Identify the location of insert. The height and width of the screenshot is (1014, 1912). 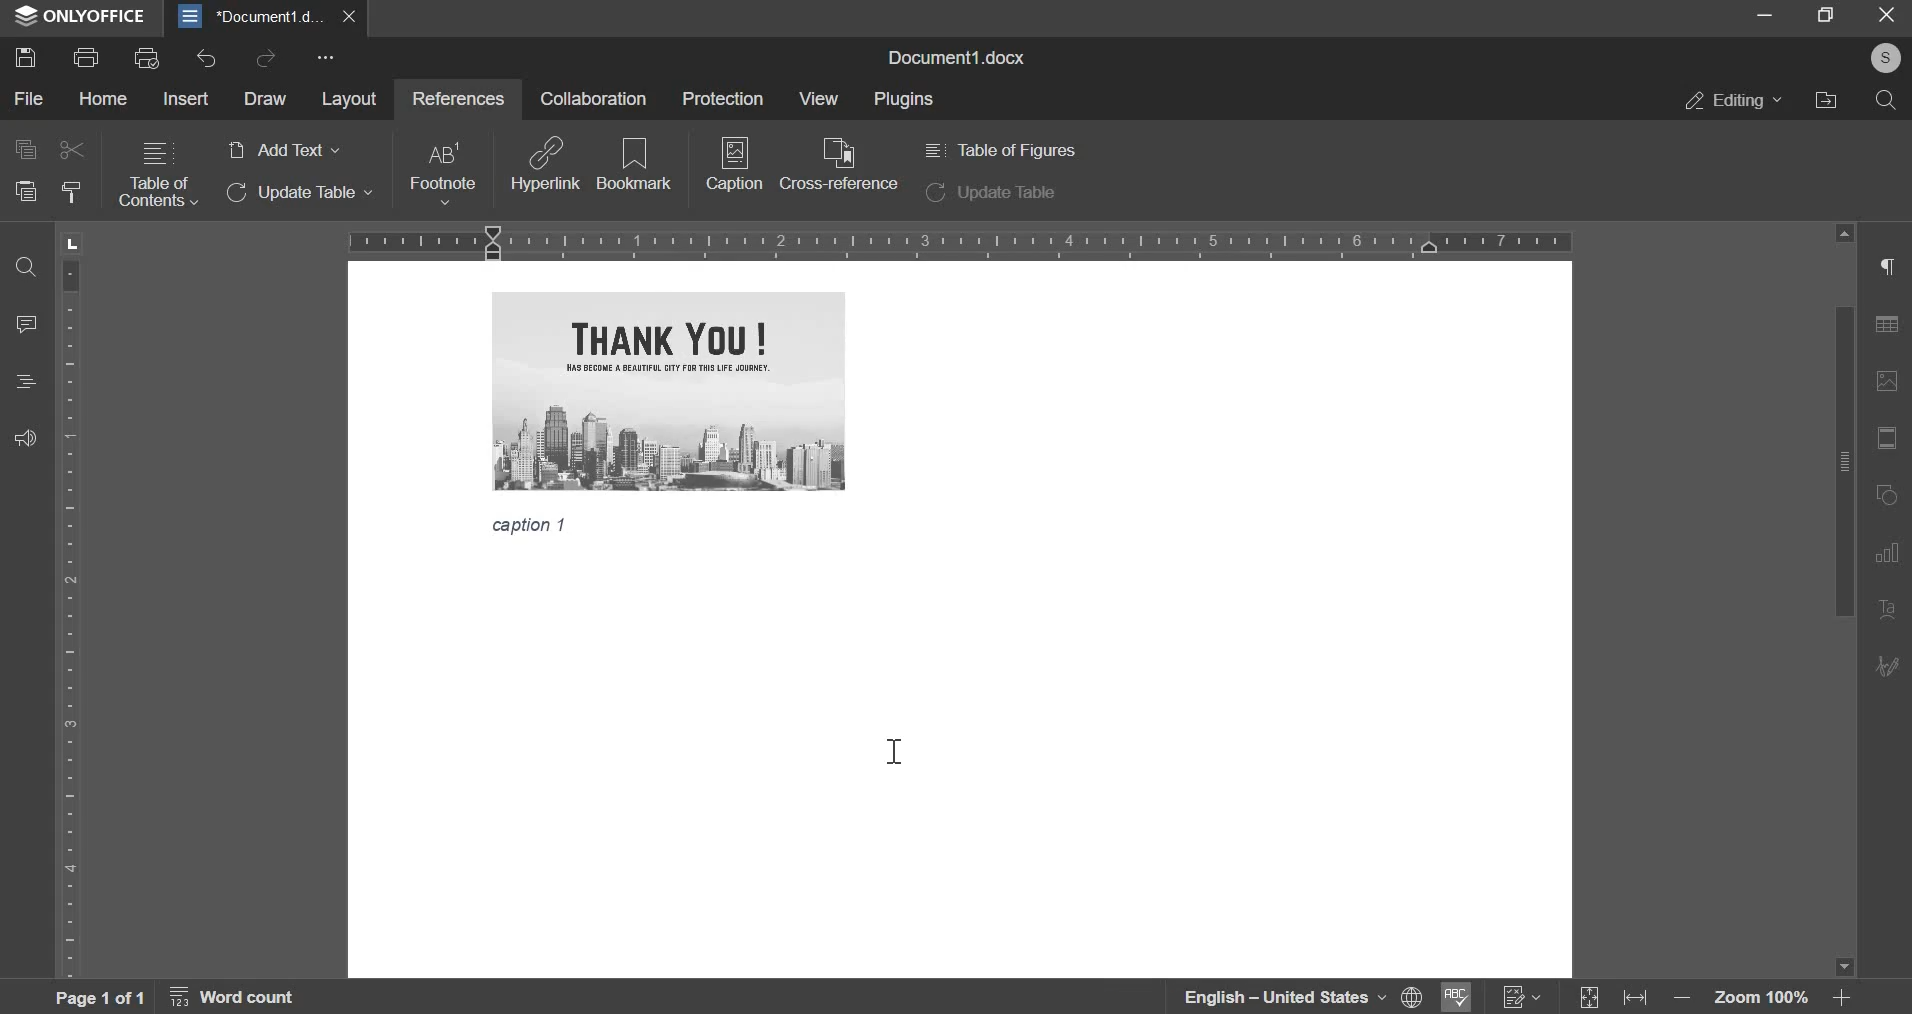
(188, 97).